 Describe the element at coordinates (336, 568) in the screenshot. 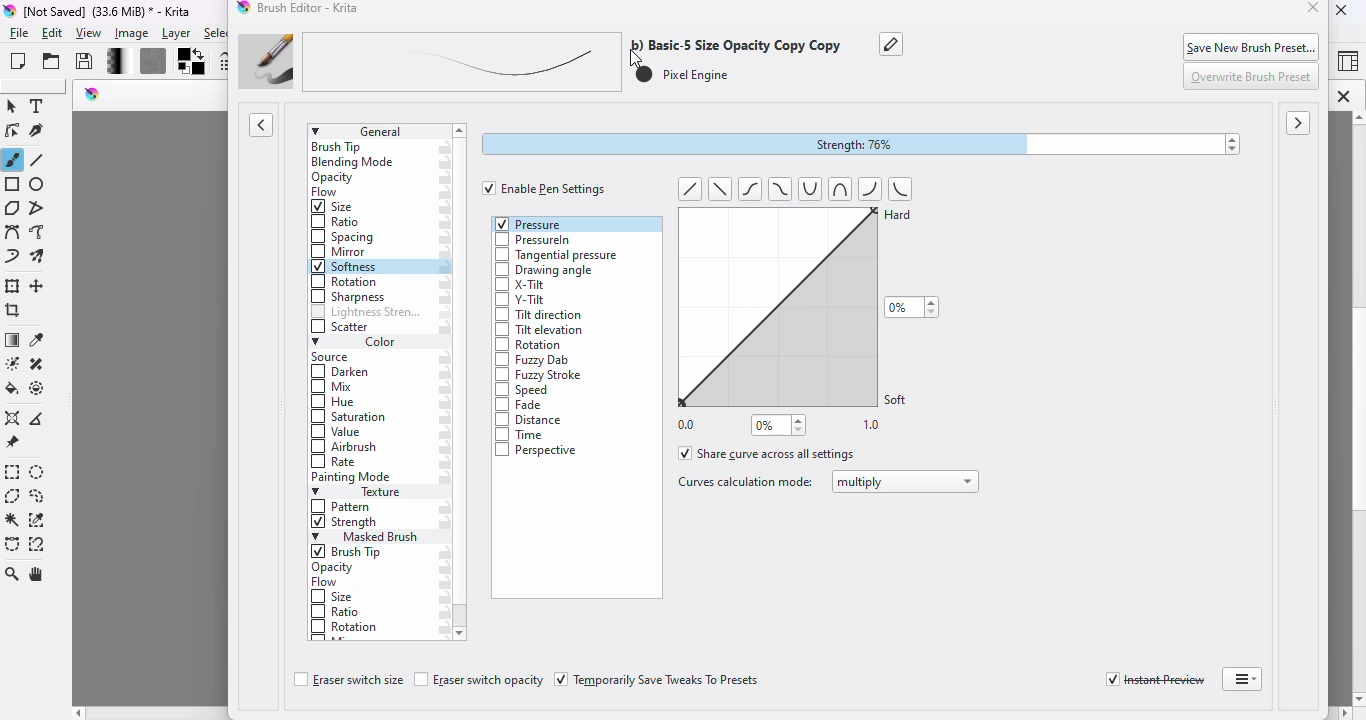

I see `opacity` at that location.